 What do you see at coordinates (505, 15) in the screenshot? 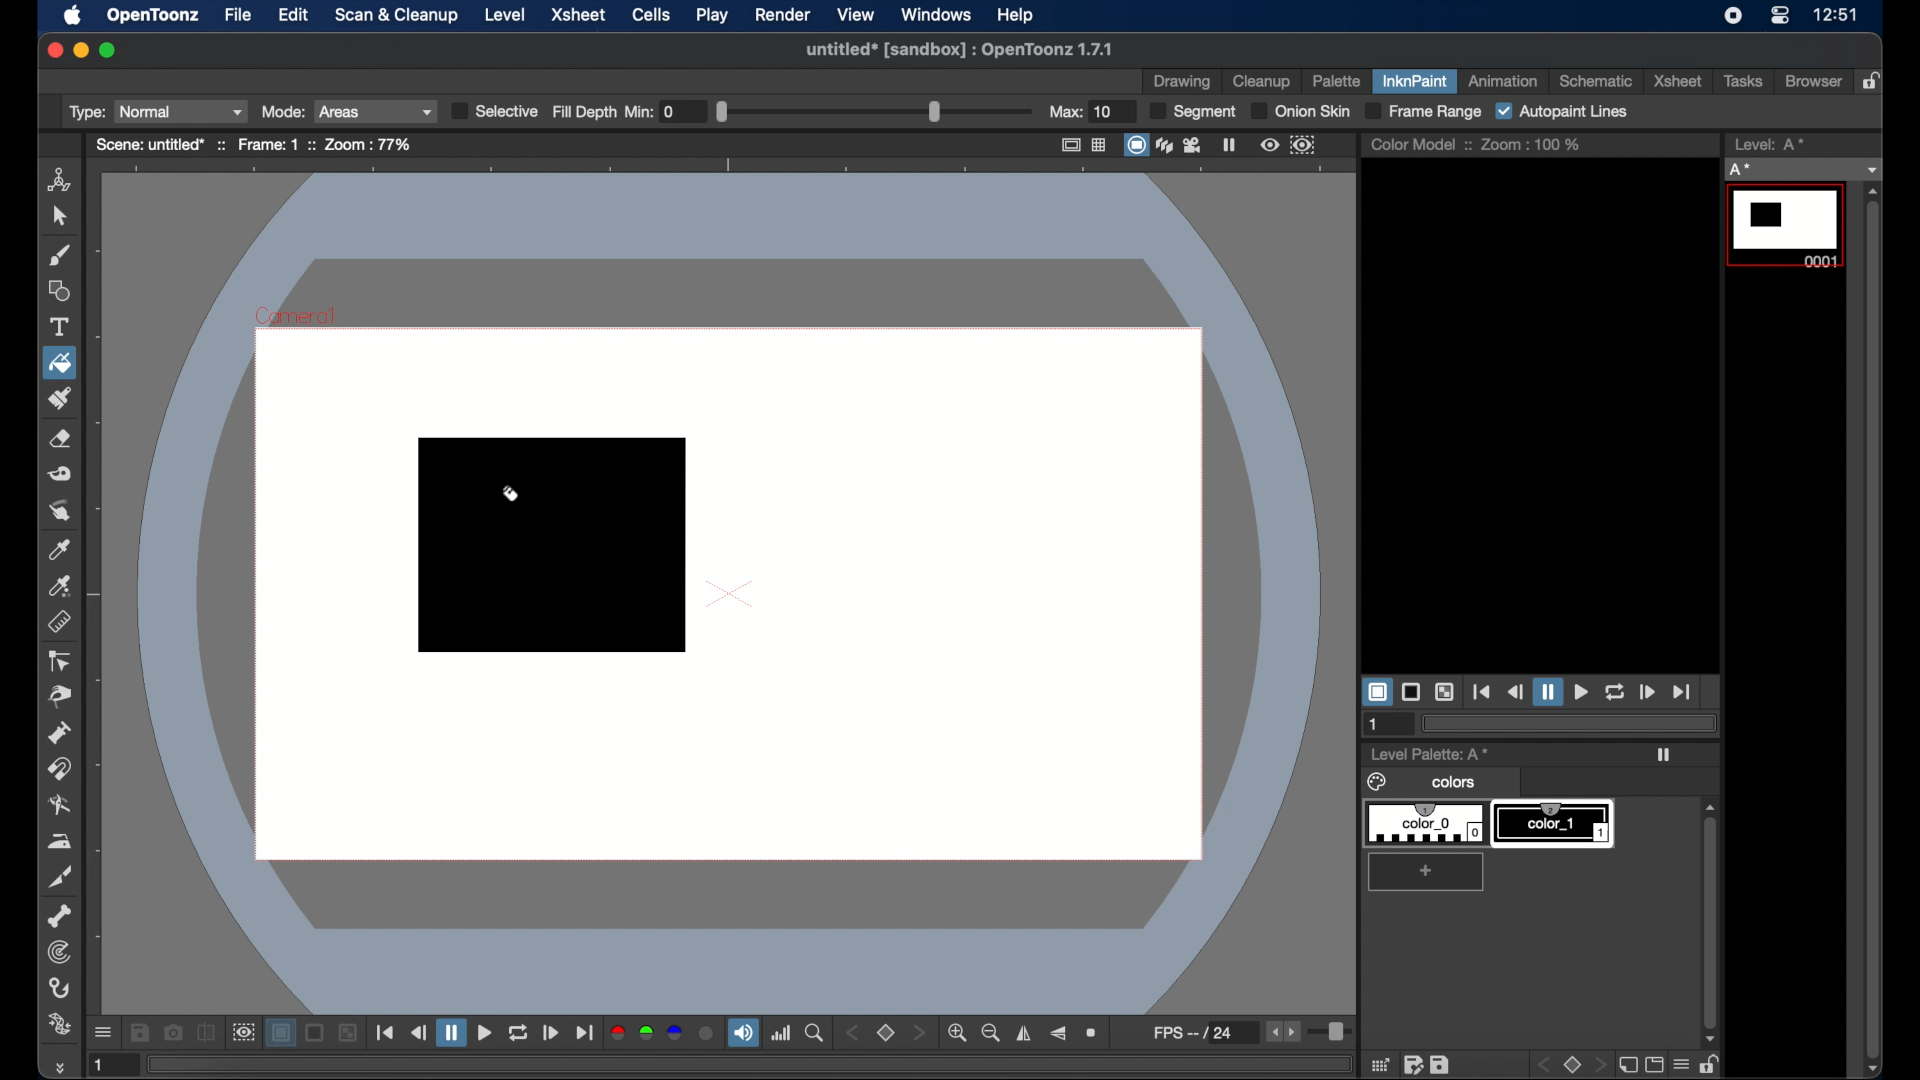
I see `level` at bounding box center [505, 15].